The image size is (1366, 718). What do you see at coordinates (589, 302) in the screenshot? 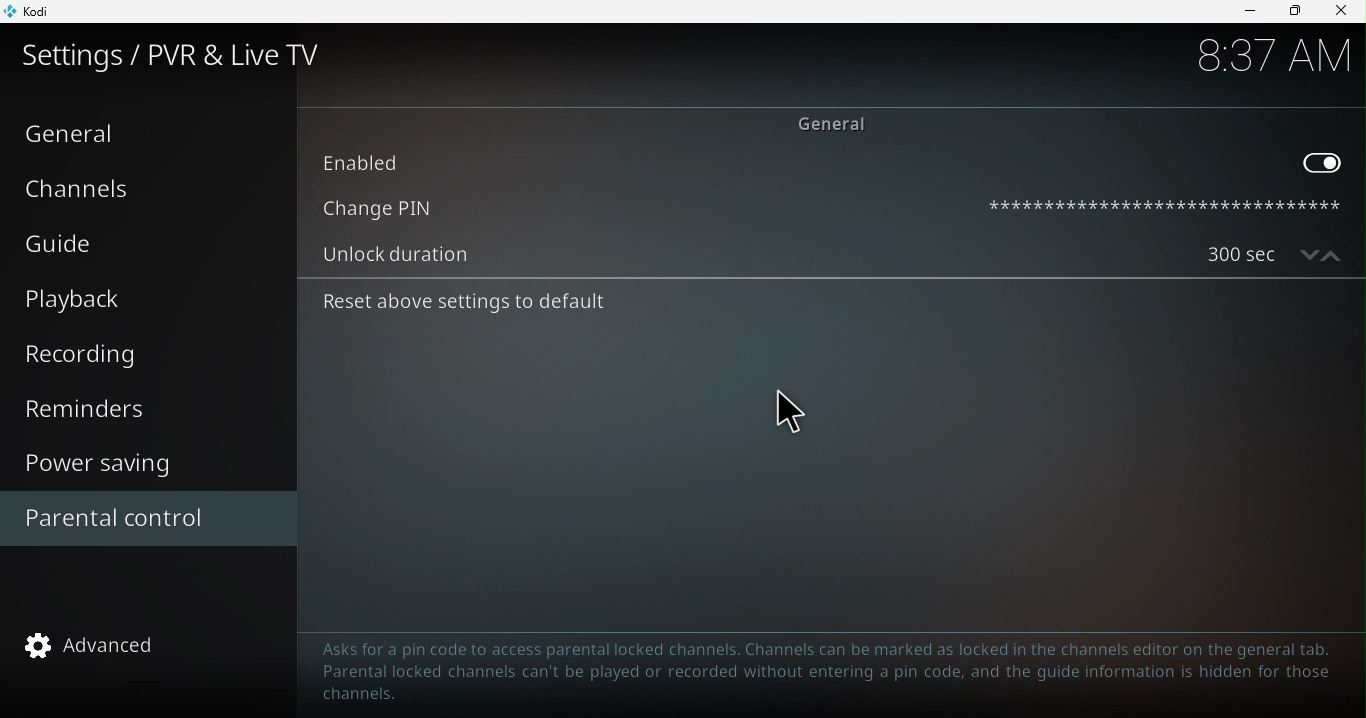
I see `Reset above settings to default` at bounding box center [589, 302].